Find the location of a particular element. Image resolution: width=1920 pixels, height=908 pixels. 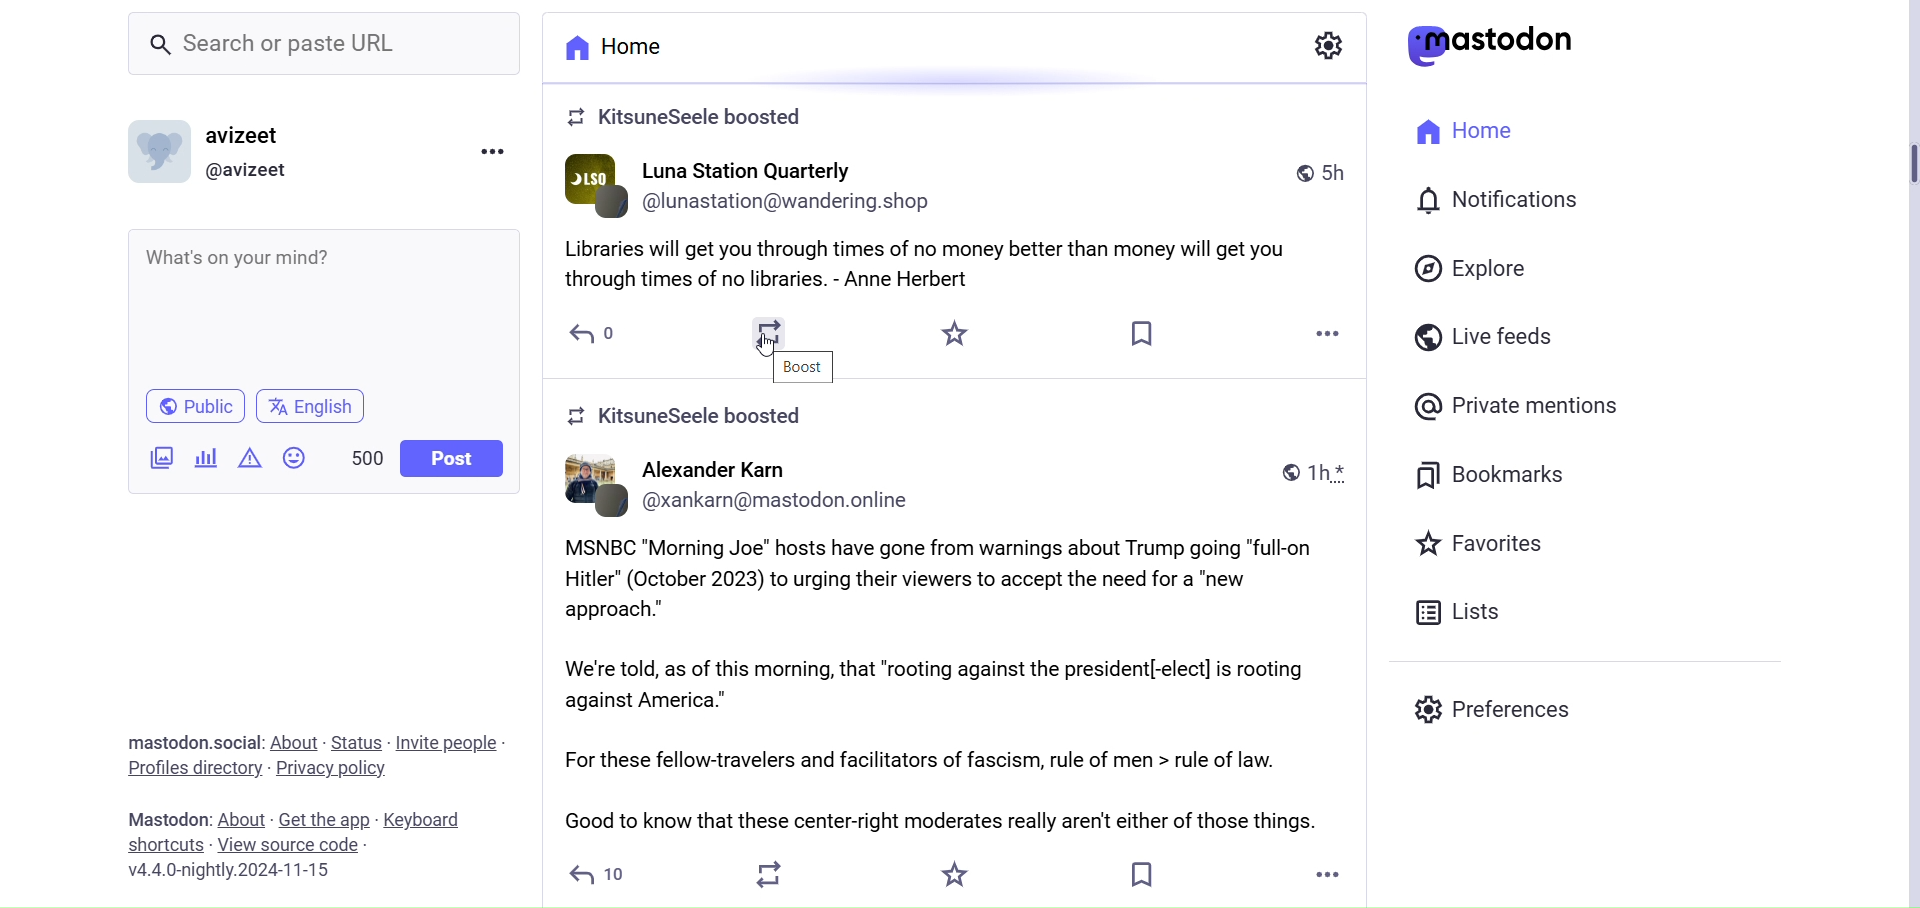

Privacy Policy is located at coordinates (337, 768).